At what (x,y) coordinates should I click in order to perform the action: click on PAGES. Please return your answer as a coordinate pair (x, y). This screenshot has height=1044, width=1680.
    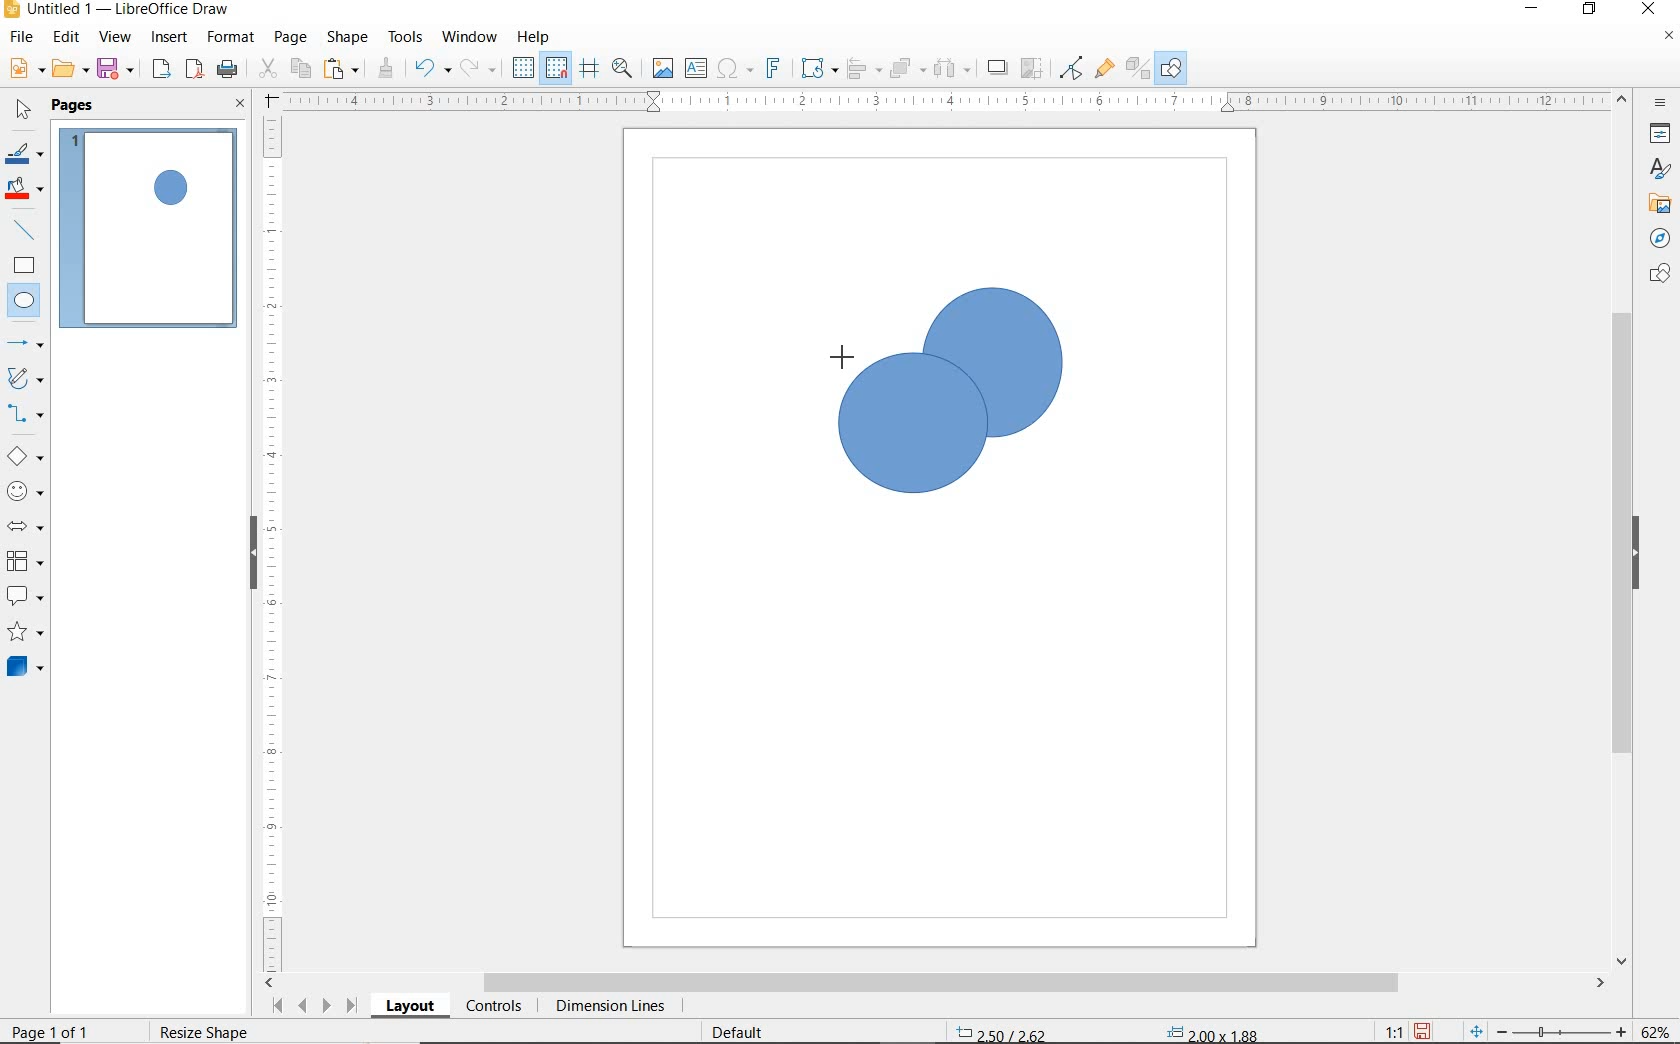
    Looking at the image, I should click on (75, 105).